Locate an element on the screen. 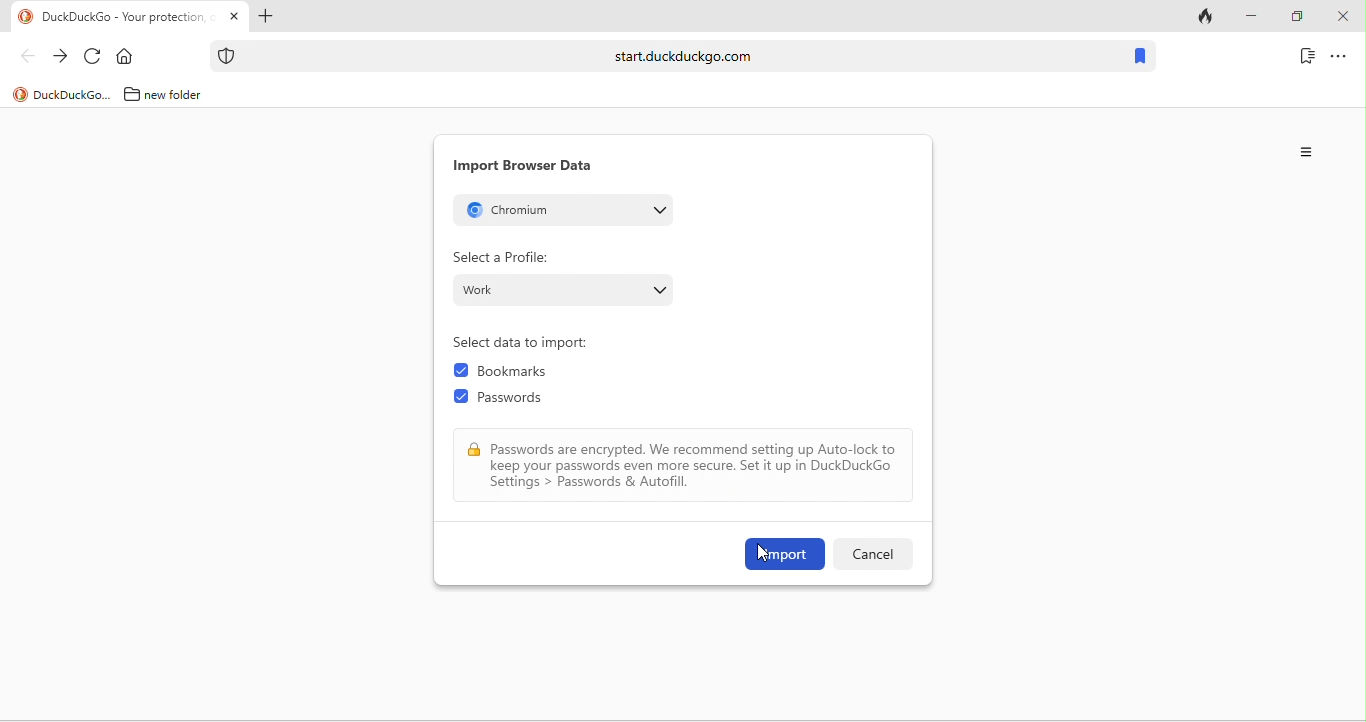 The width and height of the screenshot is (1366, 722). import browser data is located at coordinates (523, 166).